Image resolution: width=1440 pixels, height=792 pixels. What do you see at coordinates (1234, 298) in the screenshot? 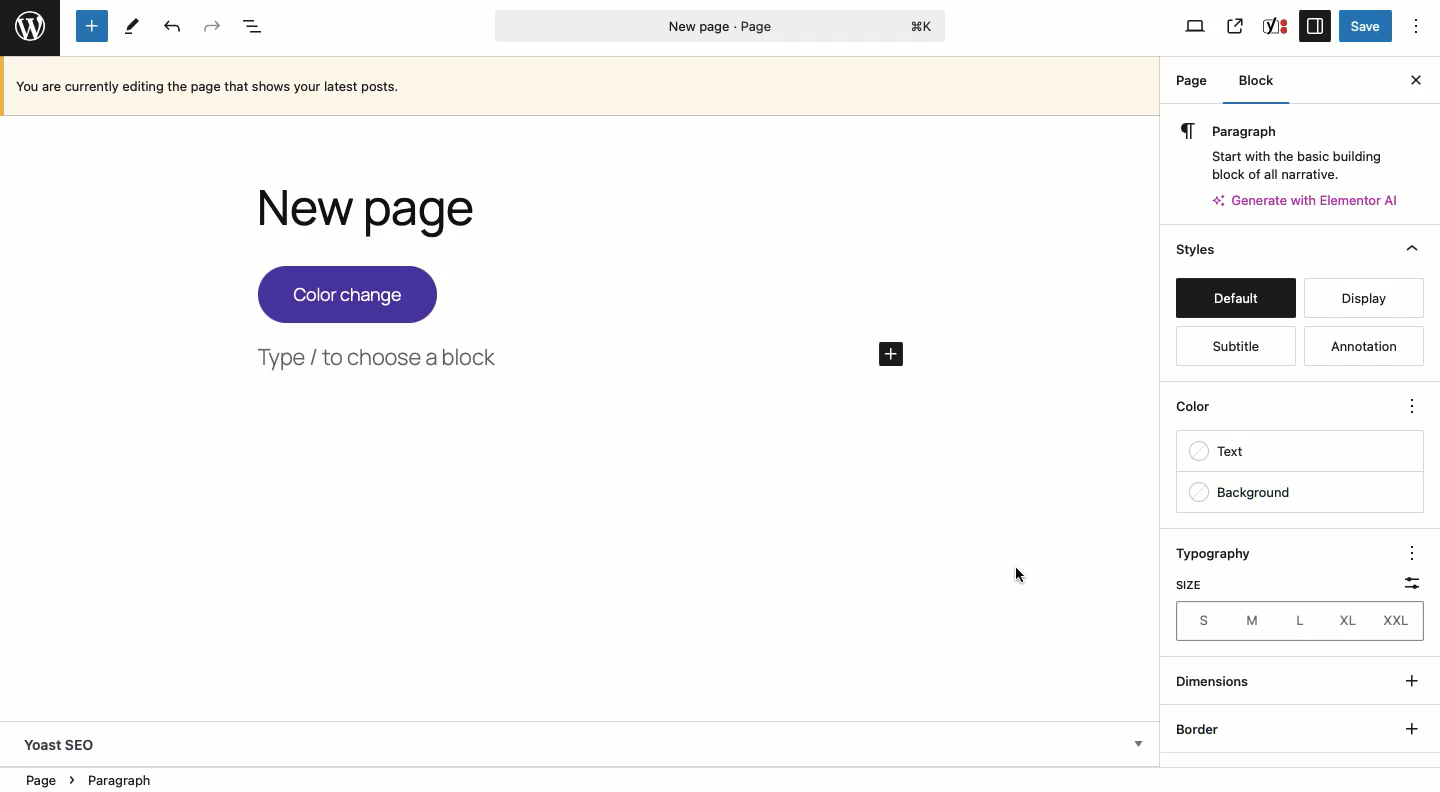
I see `Default` at bounding box center [1234, 298].